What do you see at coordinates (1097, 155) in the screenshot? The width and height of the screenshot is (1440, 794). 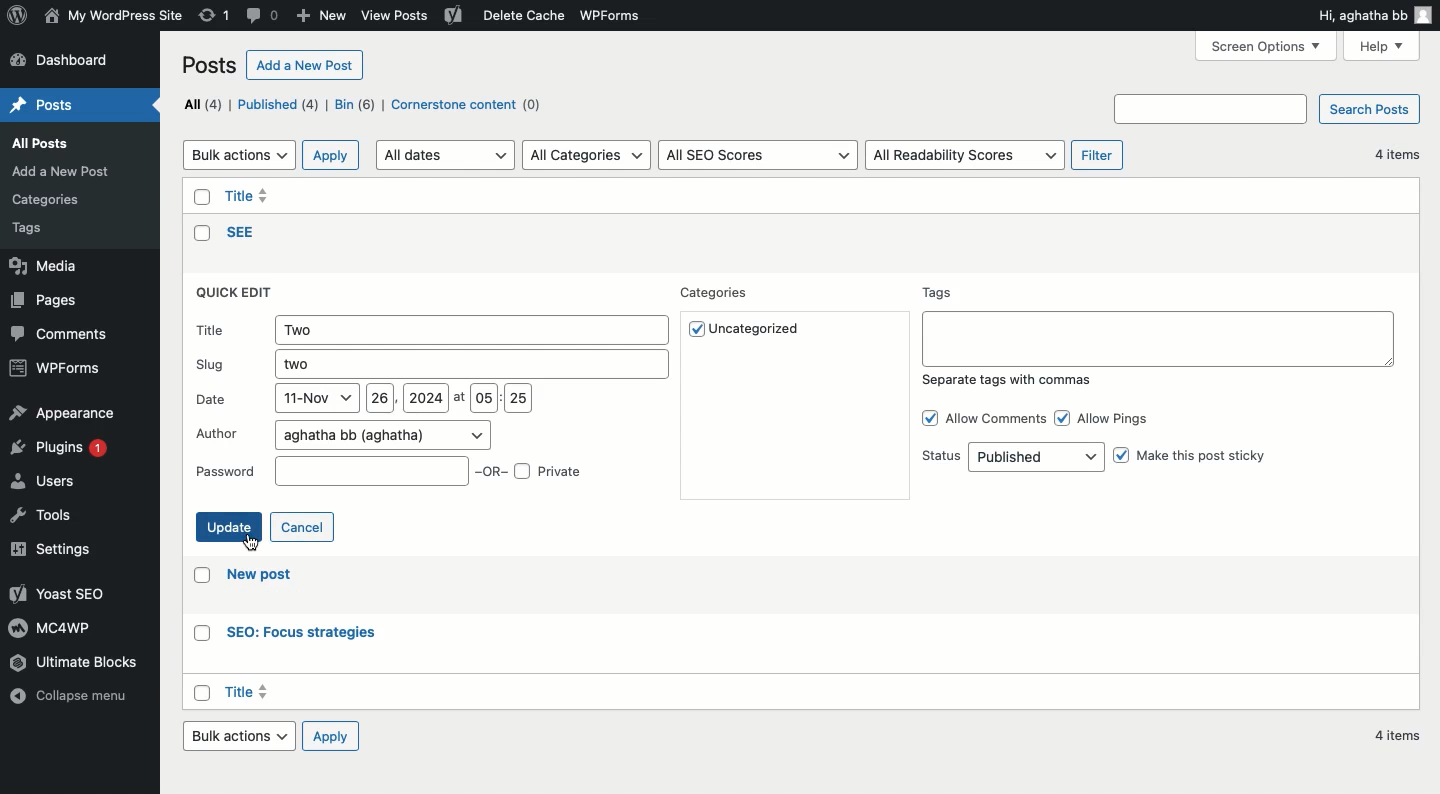 I see `Filter` at bounding box center [1097, 155].